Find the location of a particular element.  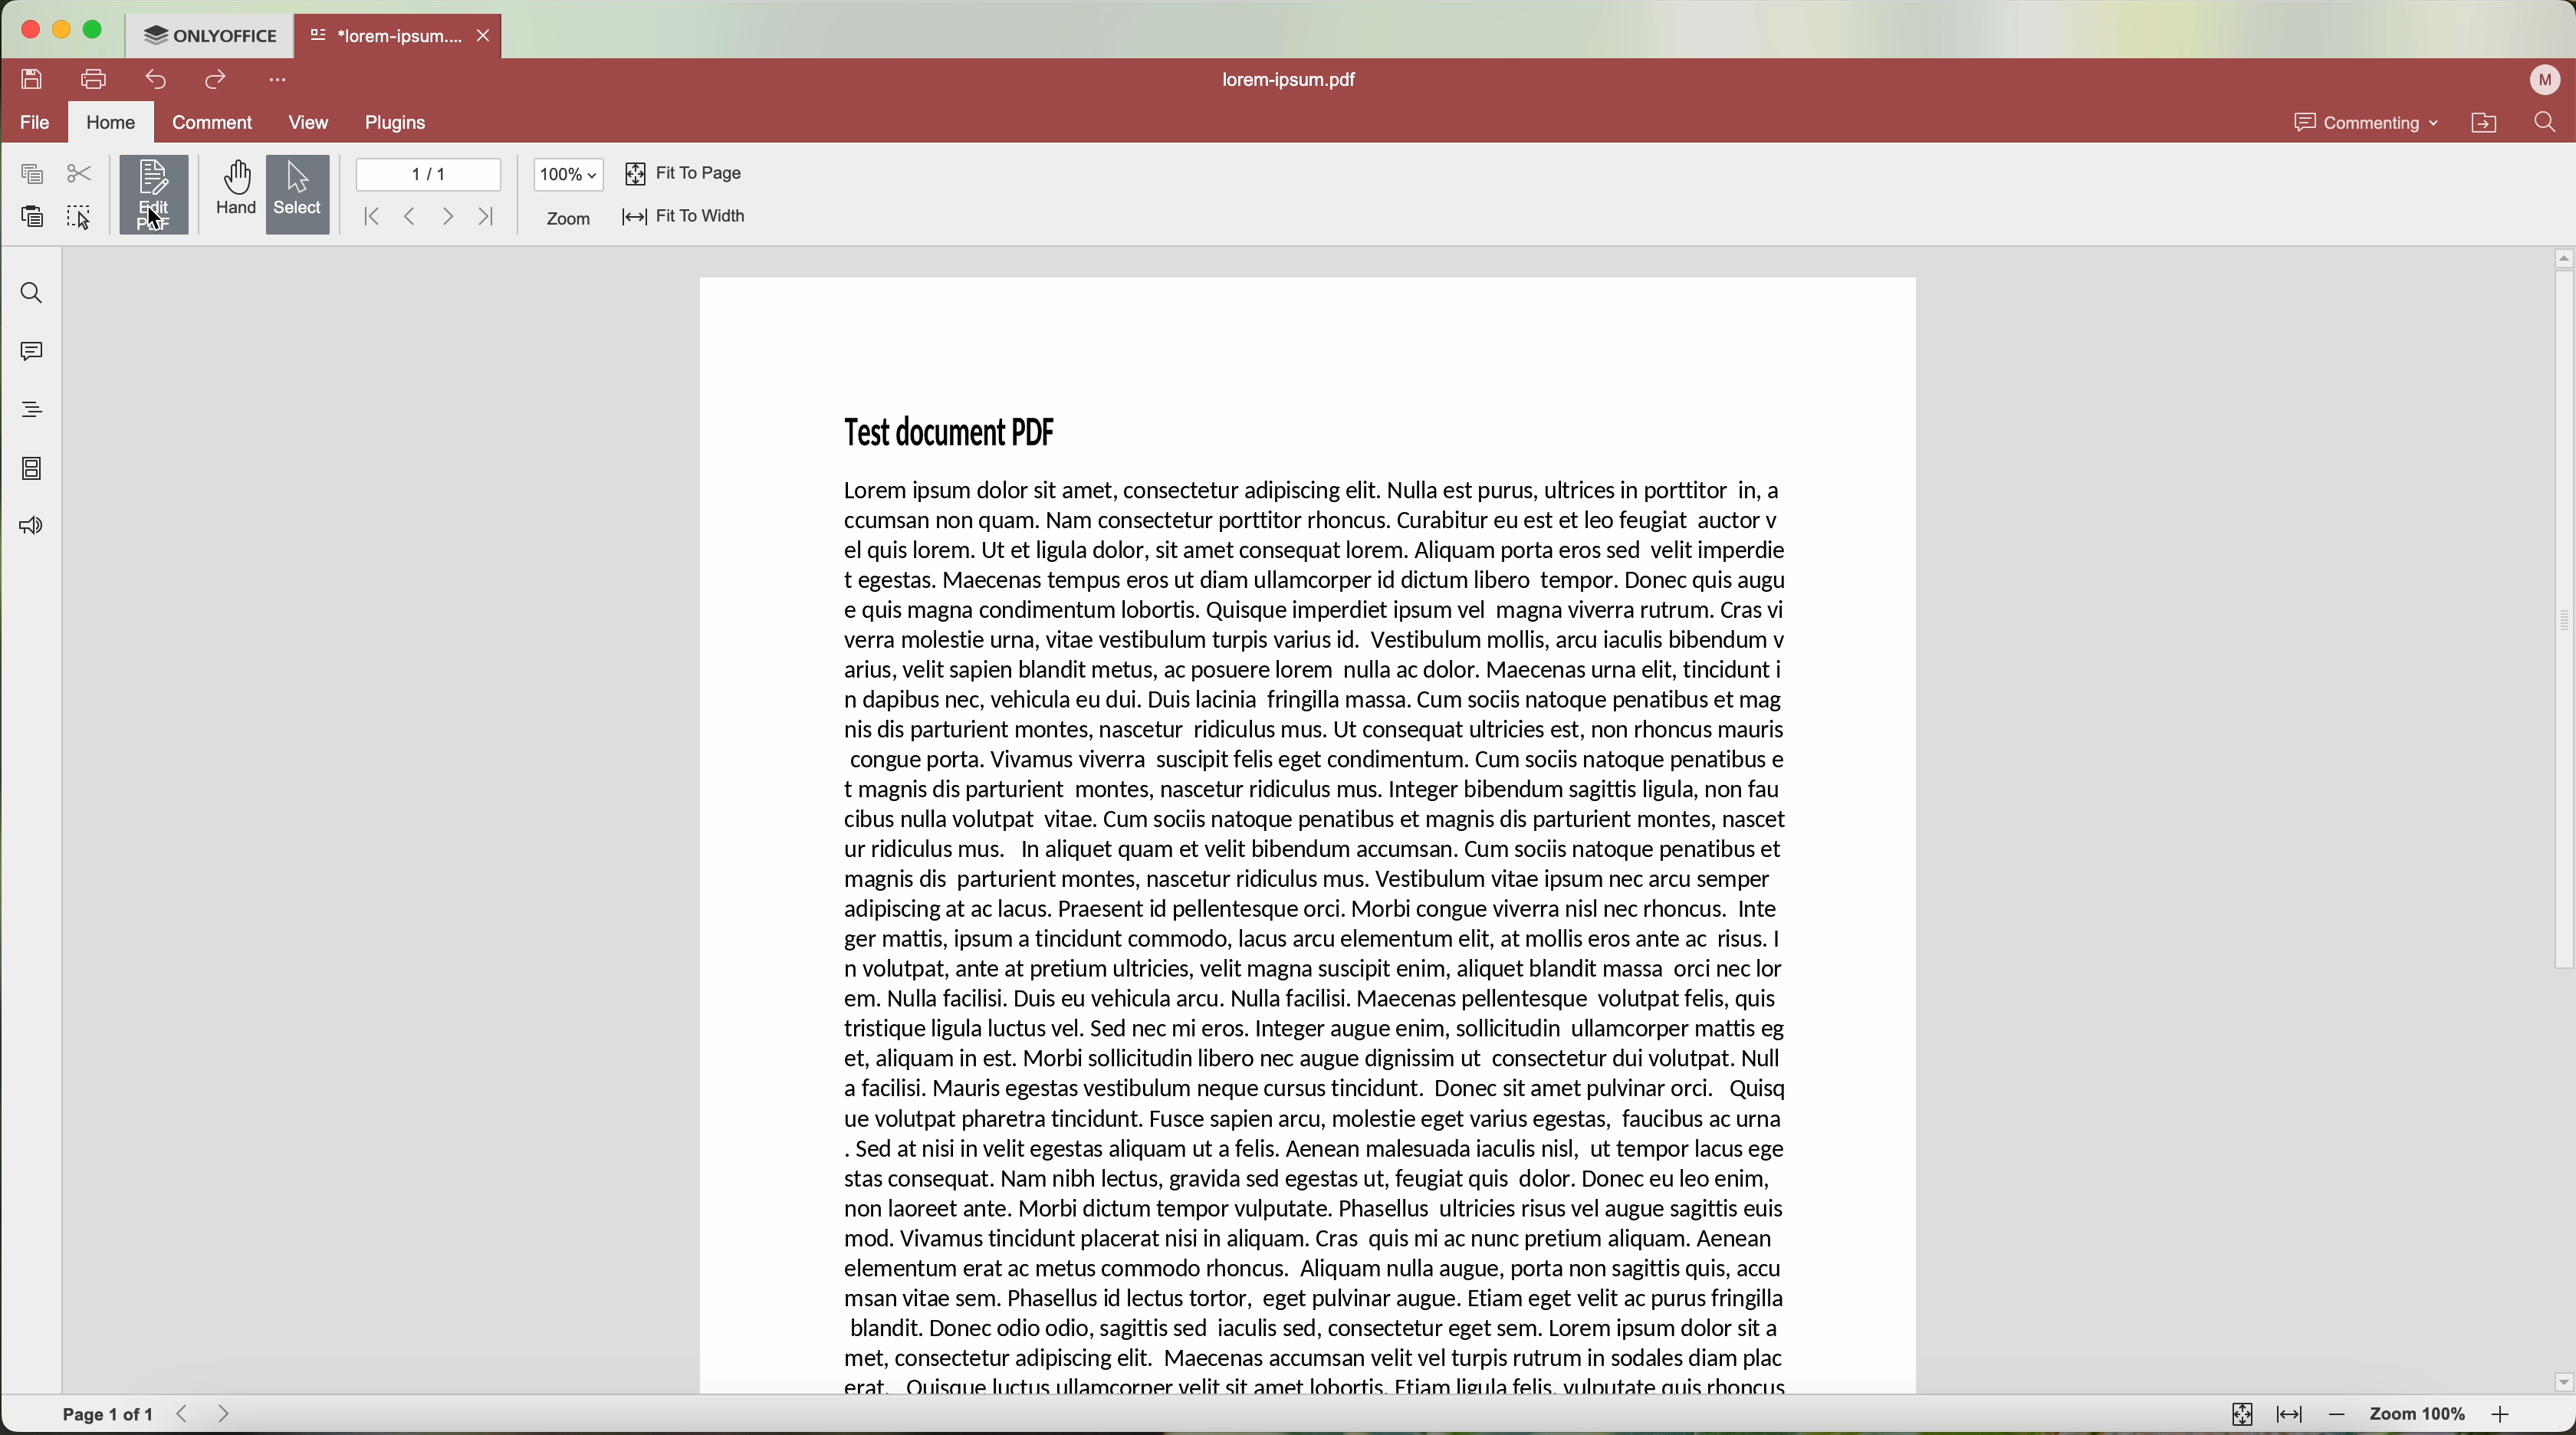

comment is located at coordinates (215, 122).